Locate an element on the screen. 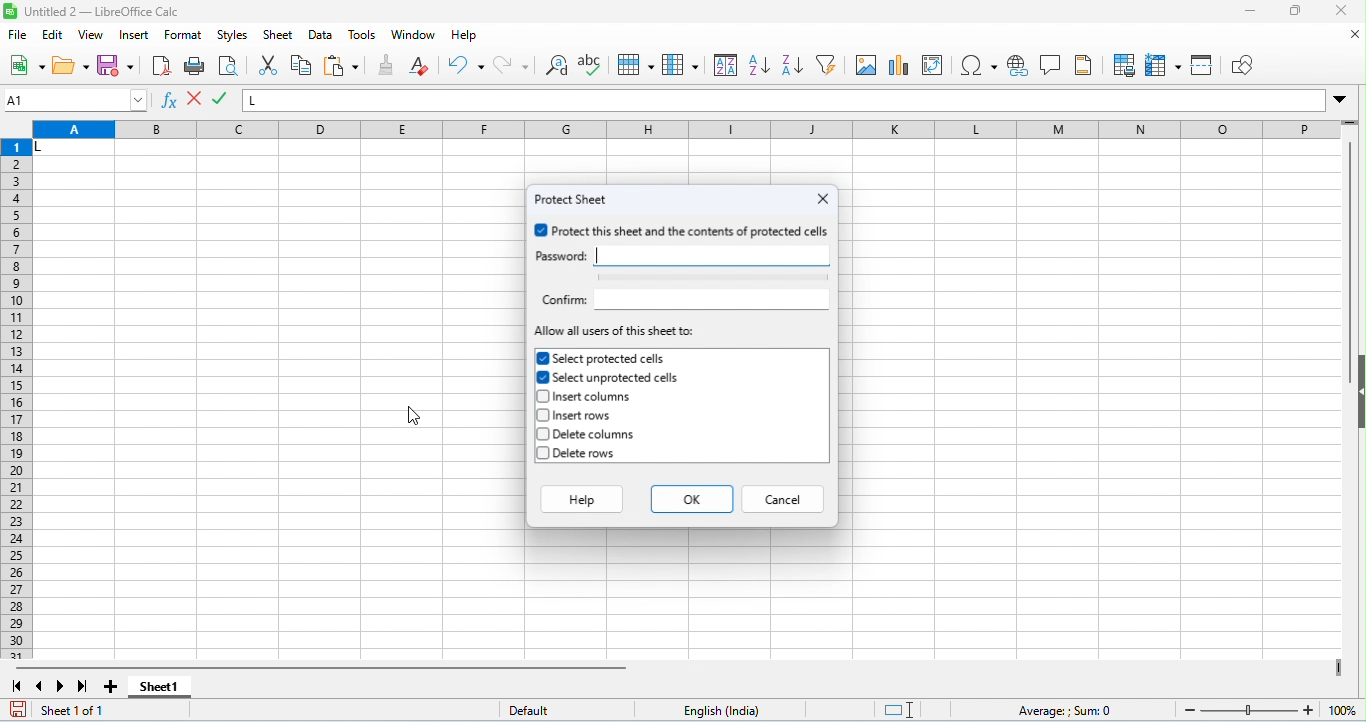 The image size is (1366, 722). drag to view next columns is located at coordinates (1338, 667).